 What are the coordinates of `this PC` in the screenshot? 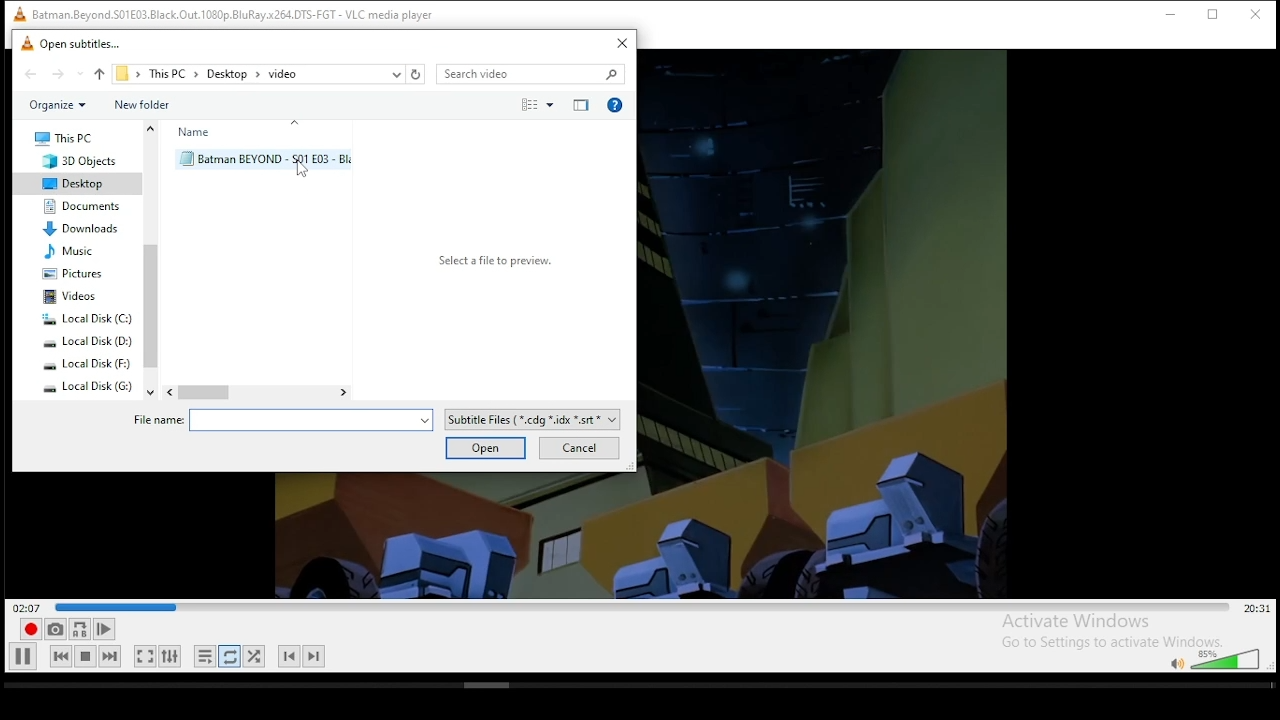 It's located at (70, 138).